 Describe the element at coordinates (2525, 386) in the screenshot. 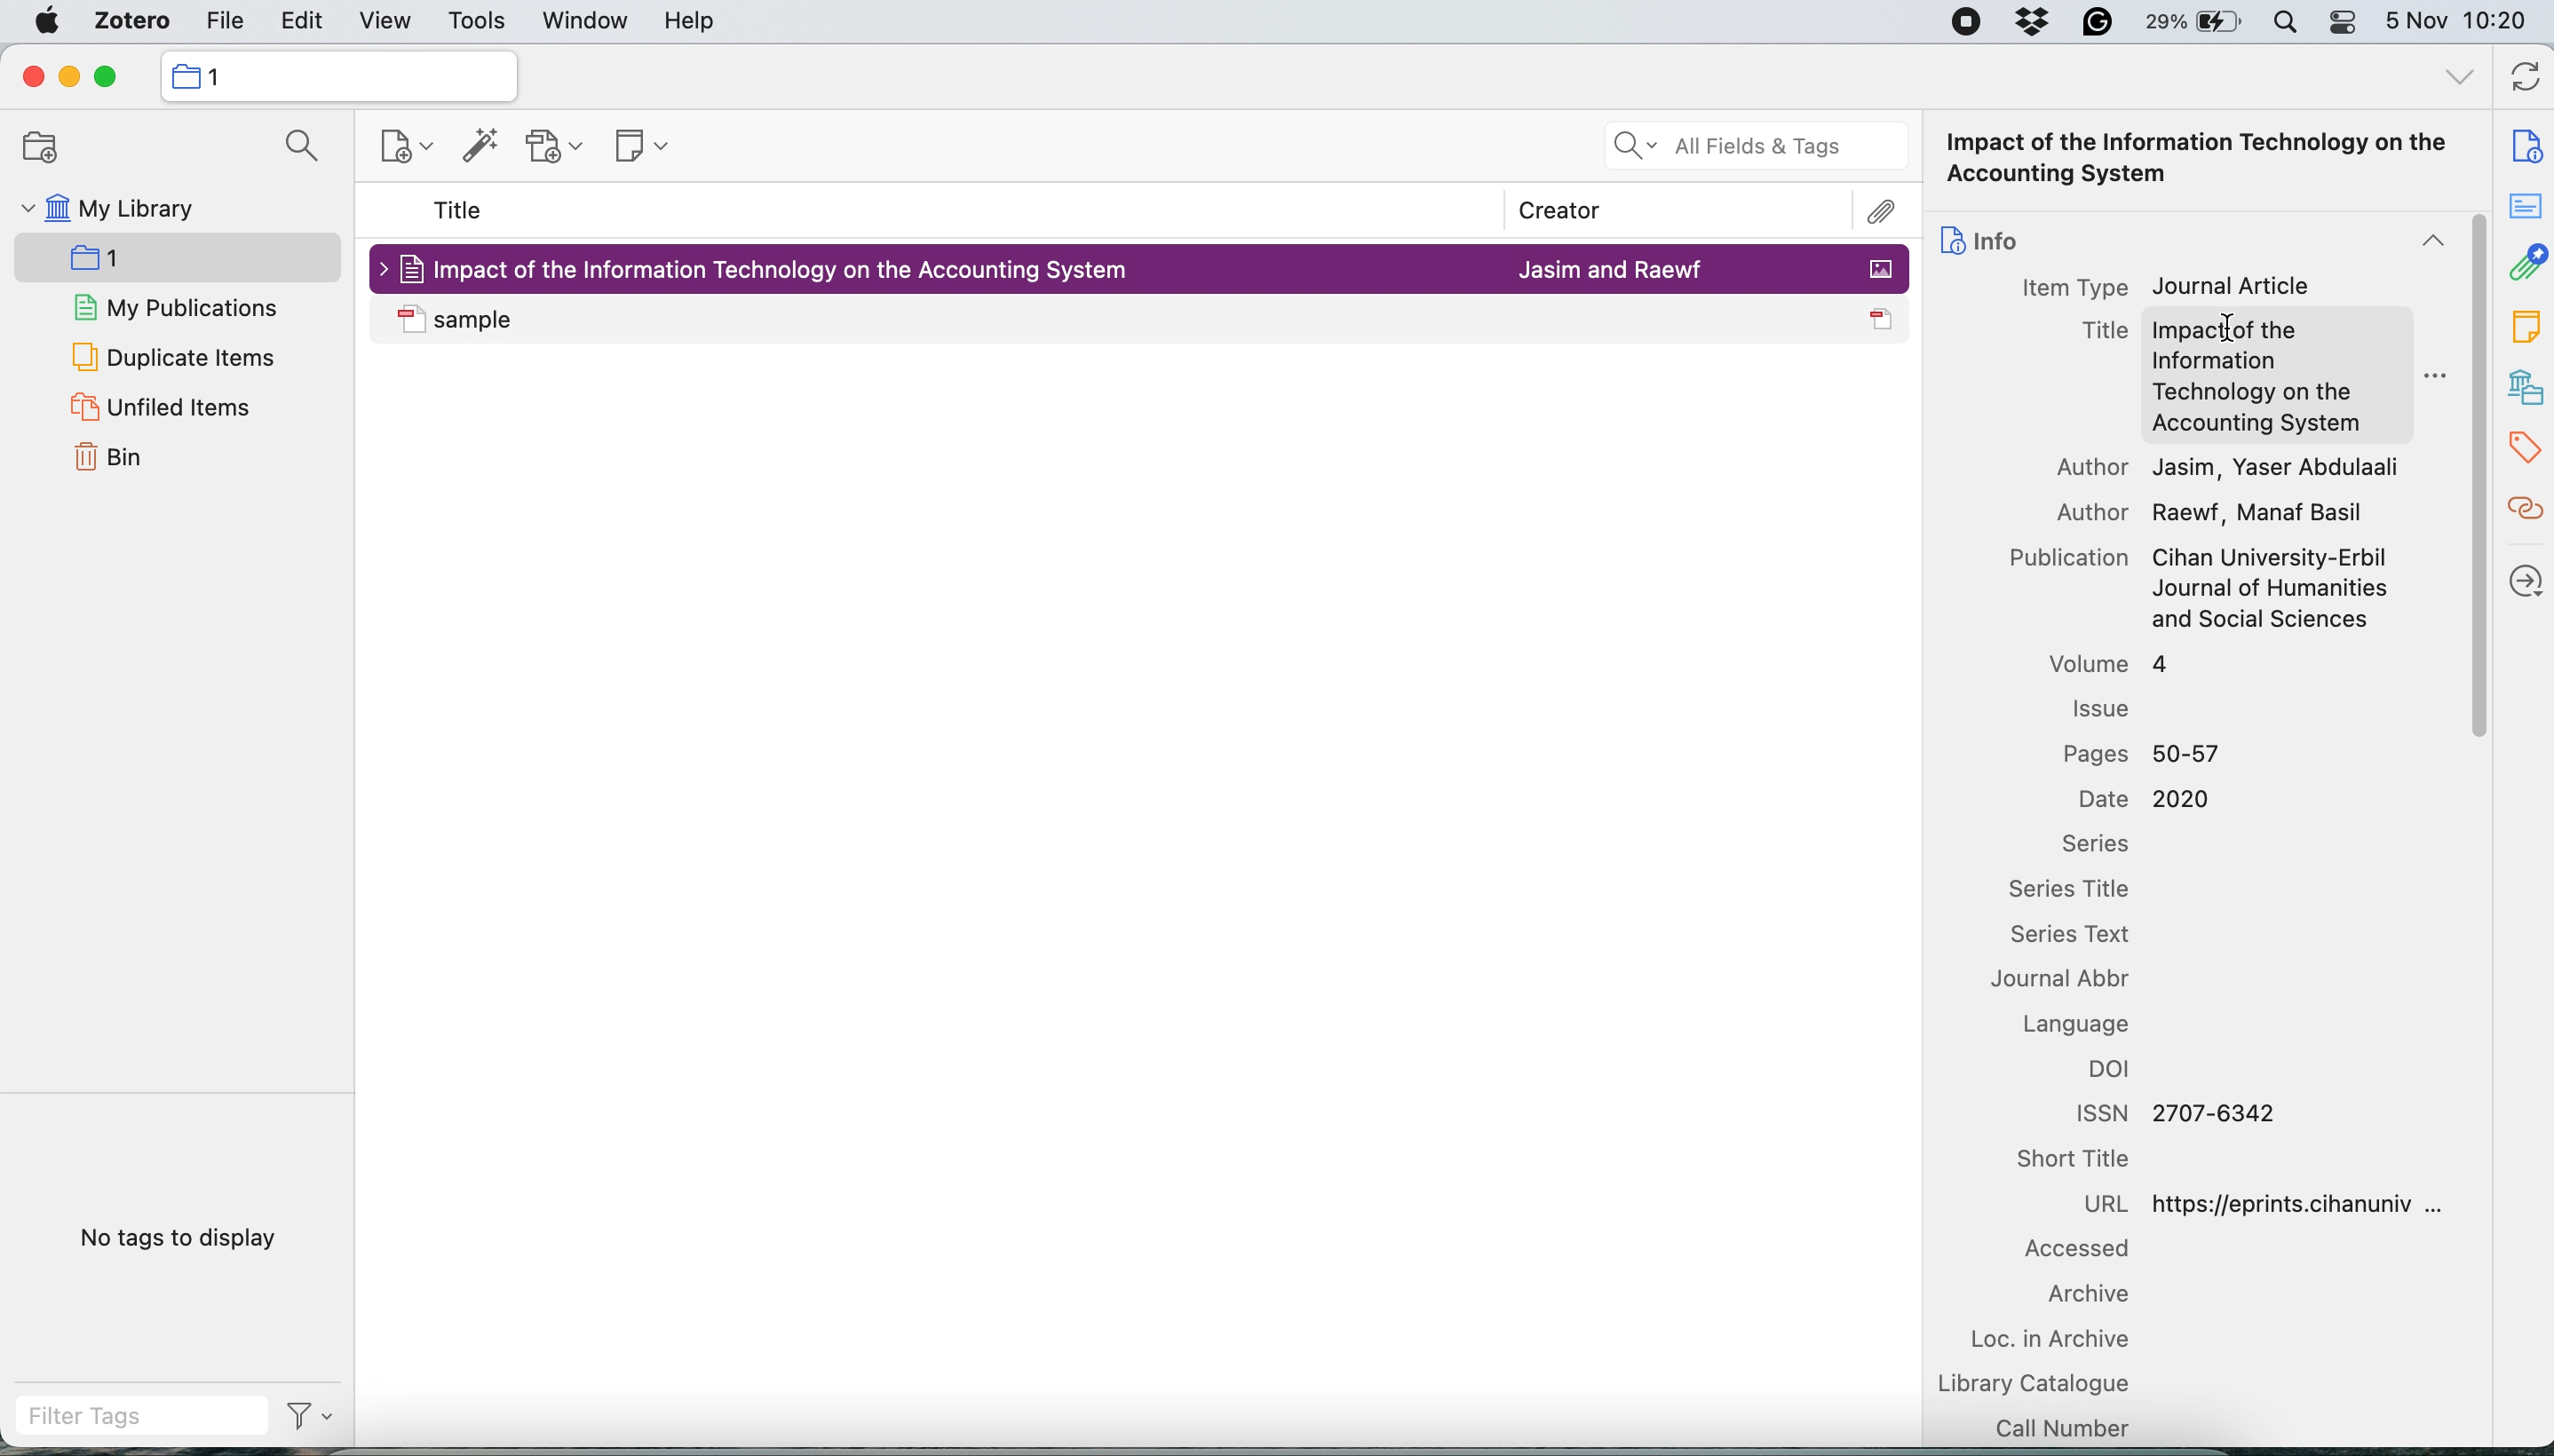

I see `libraries and collection` at that location.